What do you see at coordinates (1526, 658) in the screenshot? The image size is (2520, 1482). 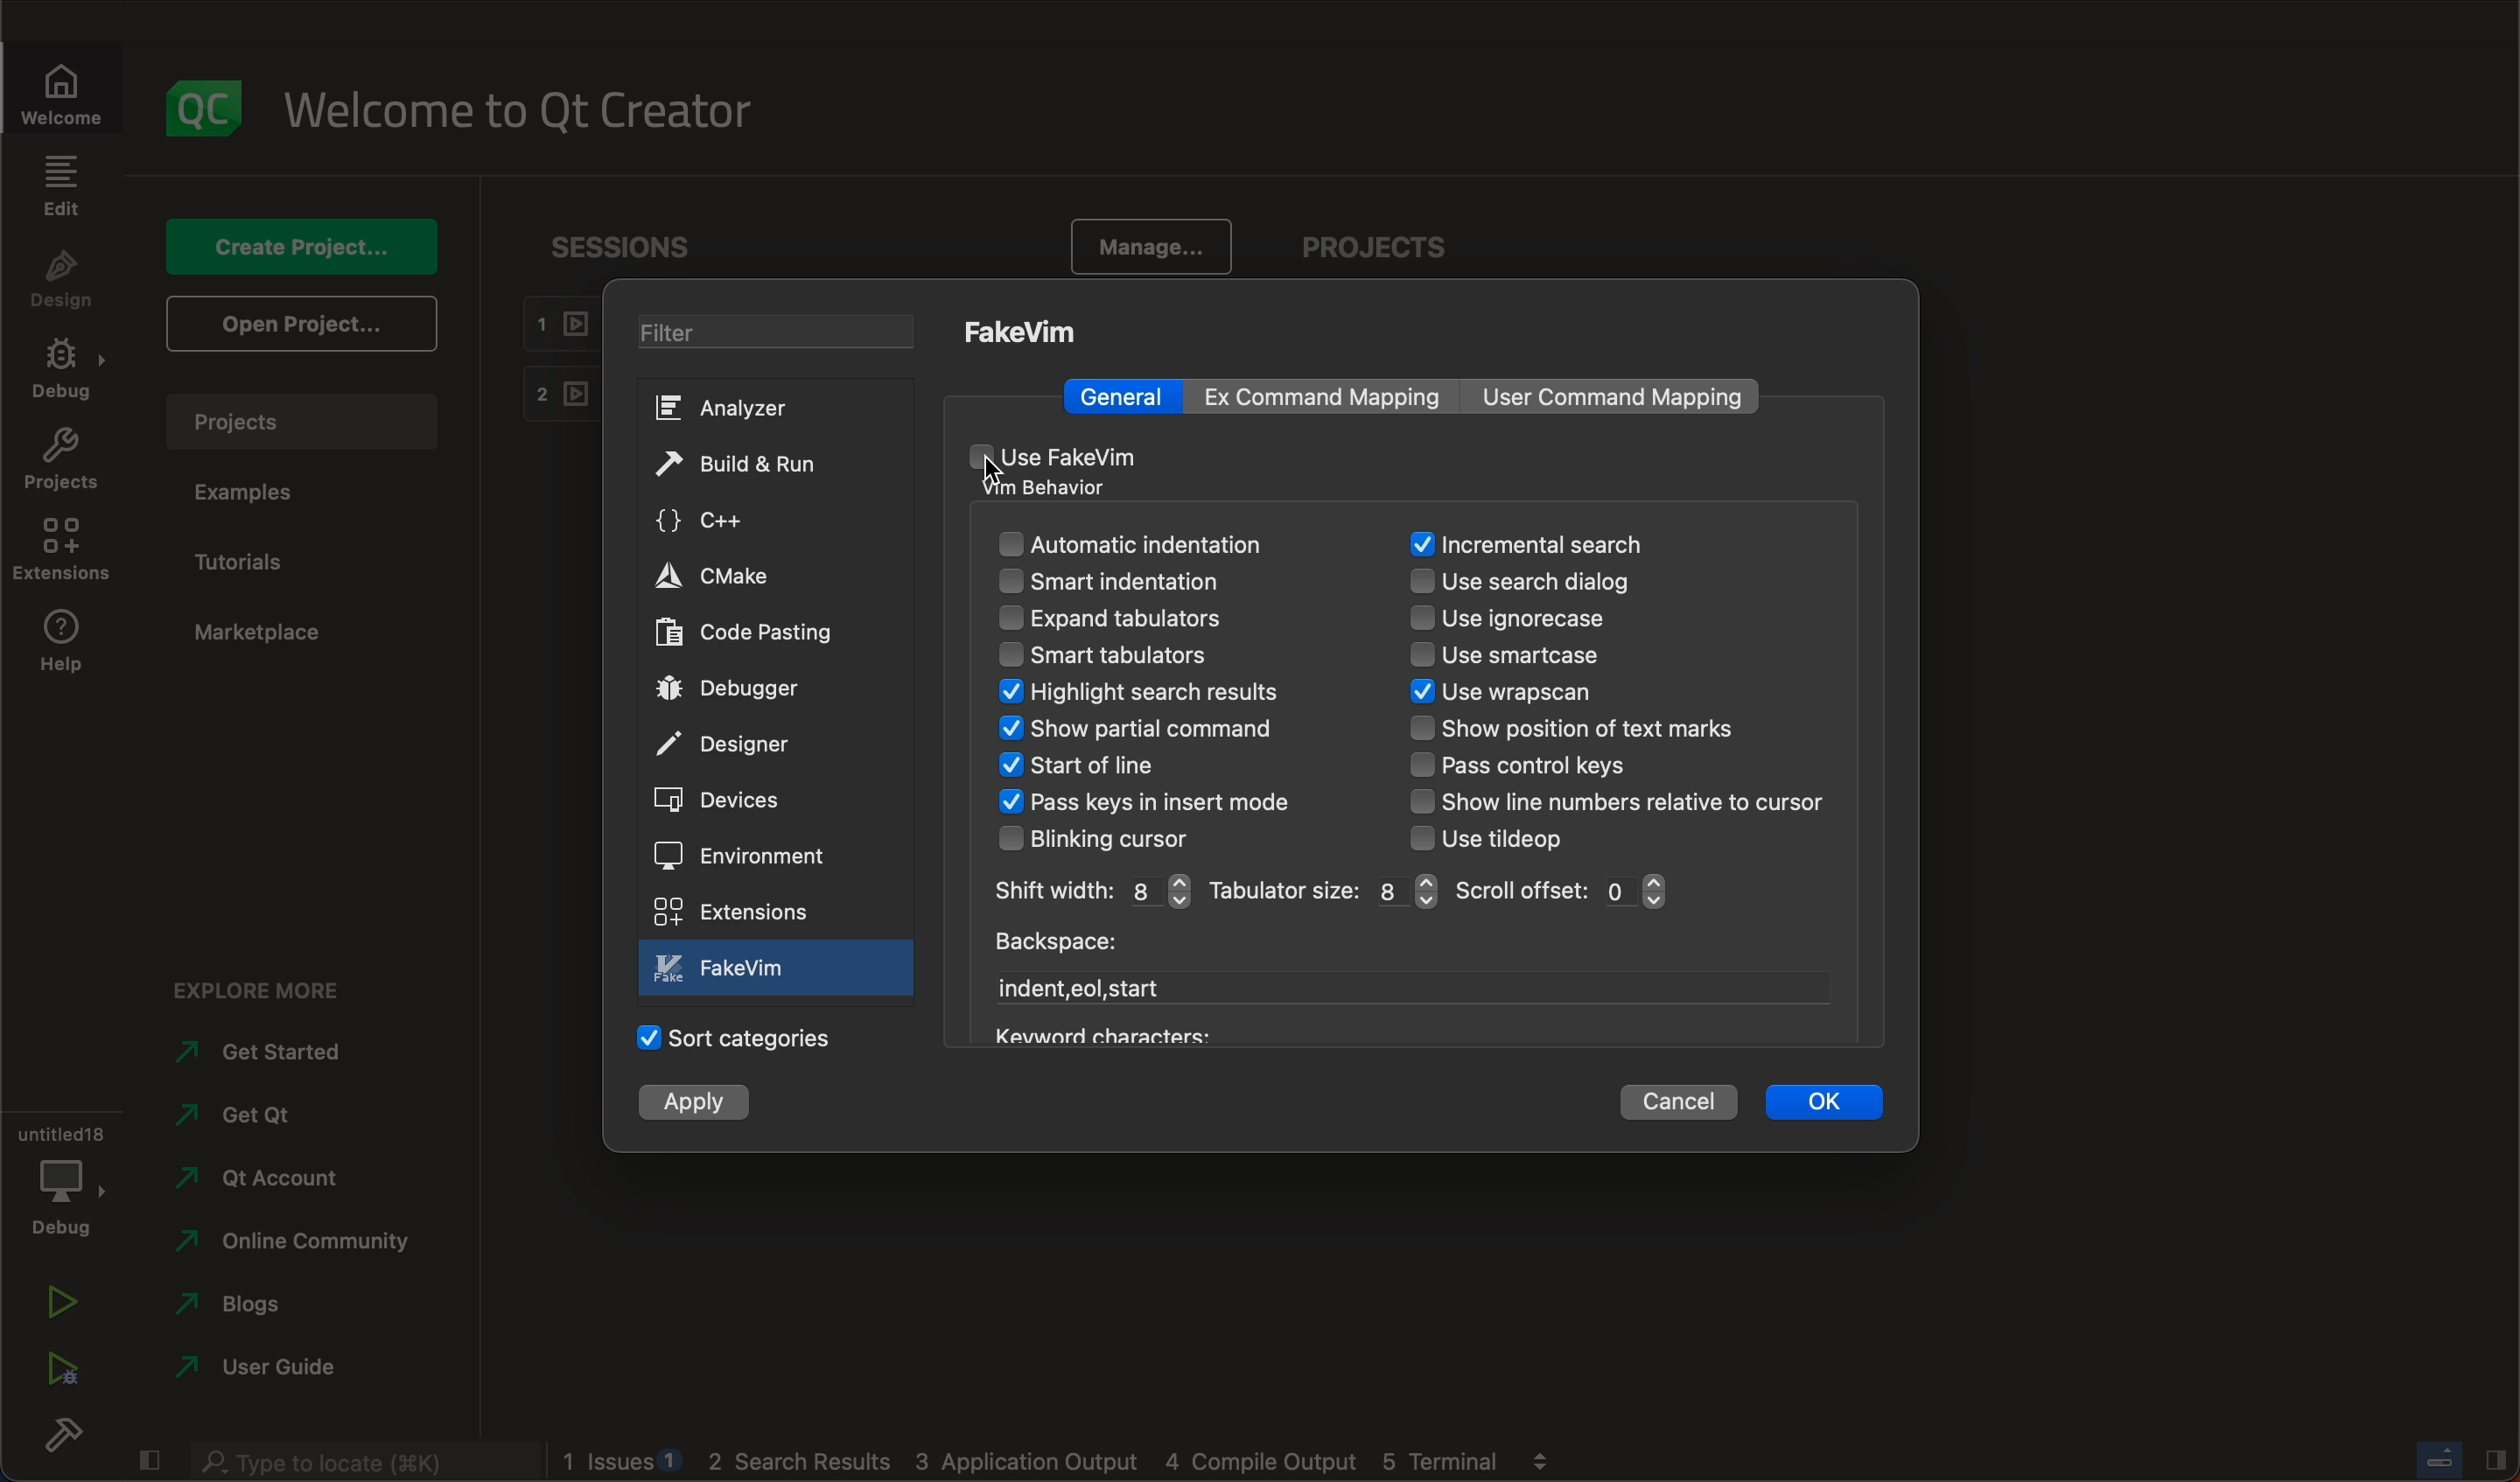 I see `smartcase` at bounding box center [1526, 658].